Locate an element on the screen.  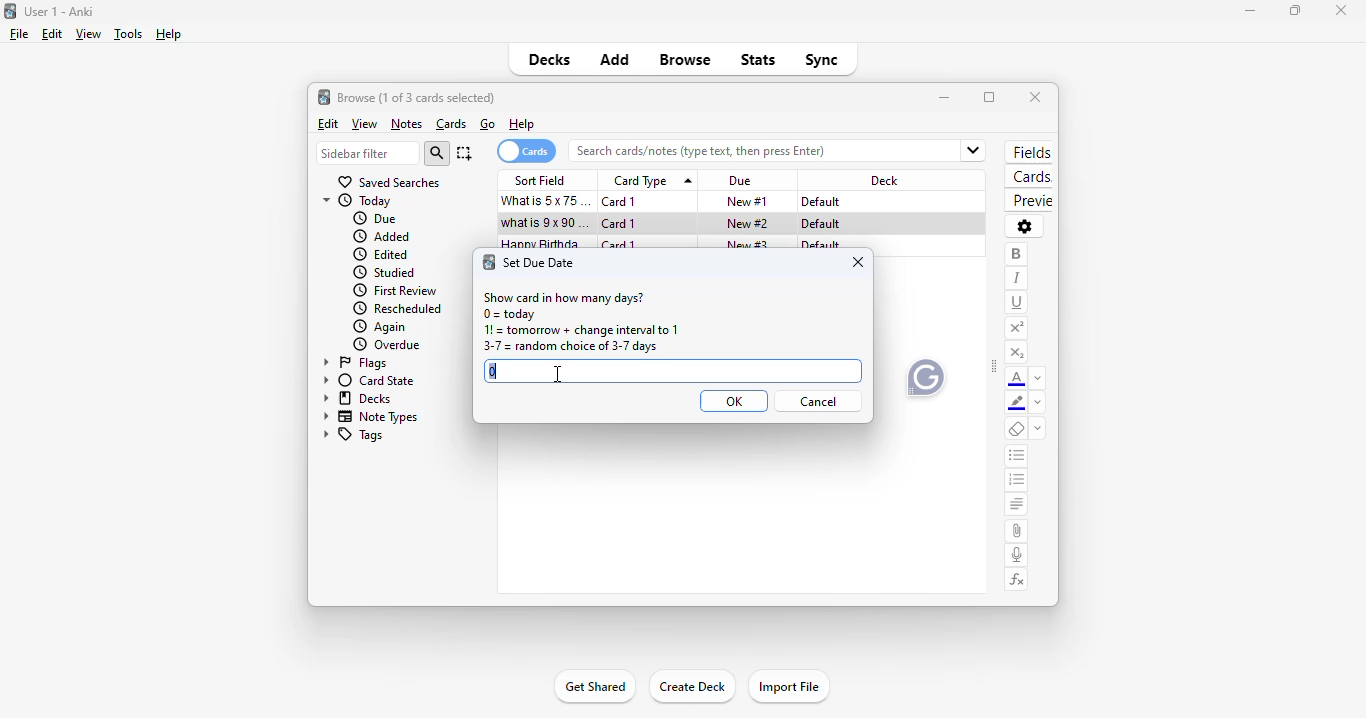
deck is located at coordinates (884, 181).